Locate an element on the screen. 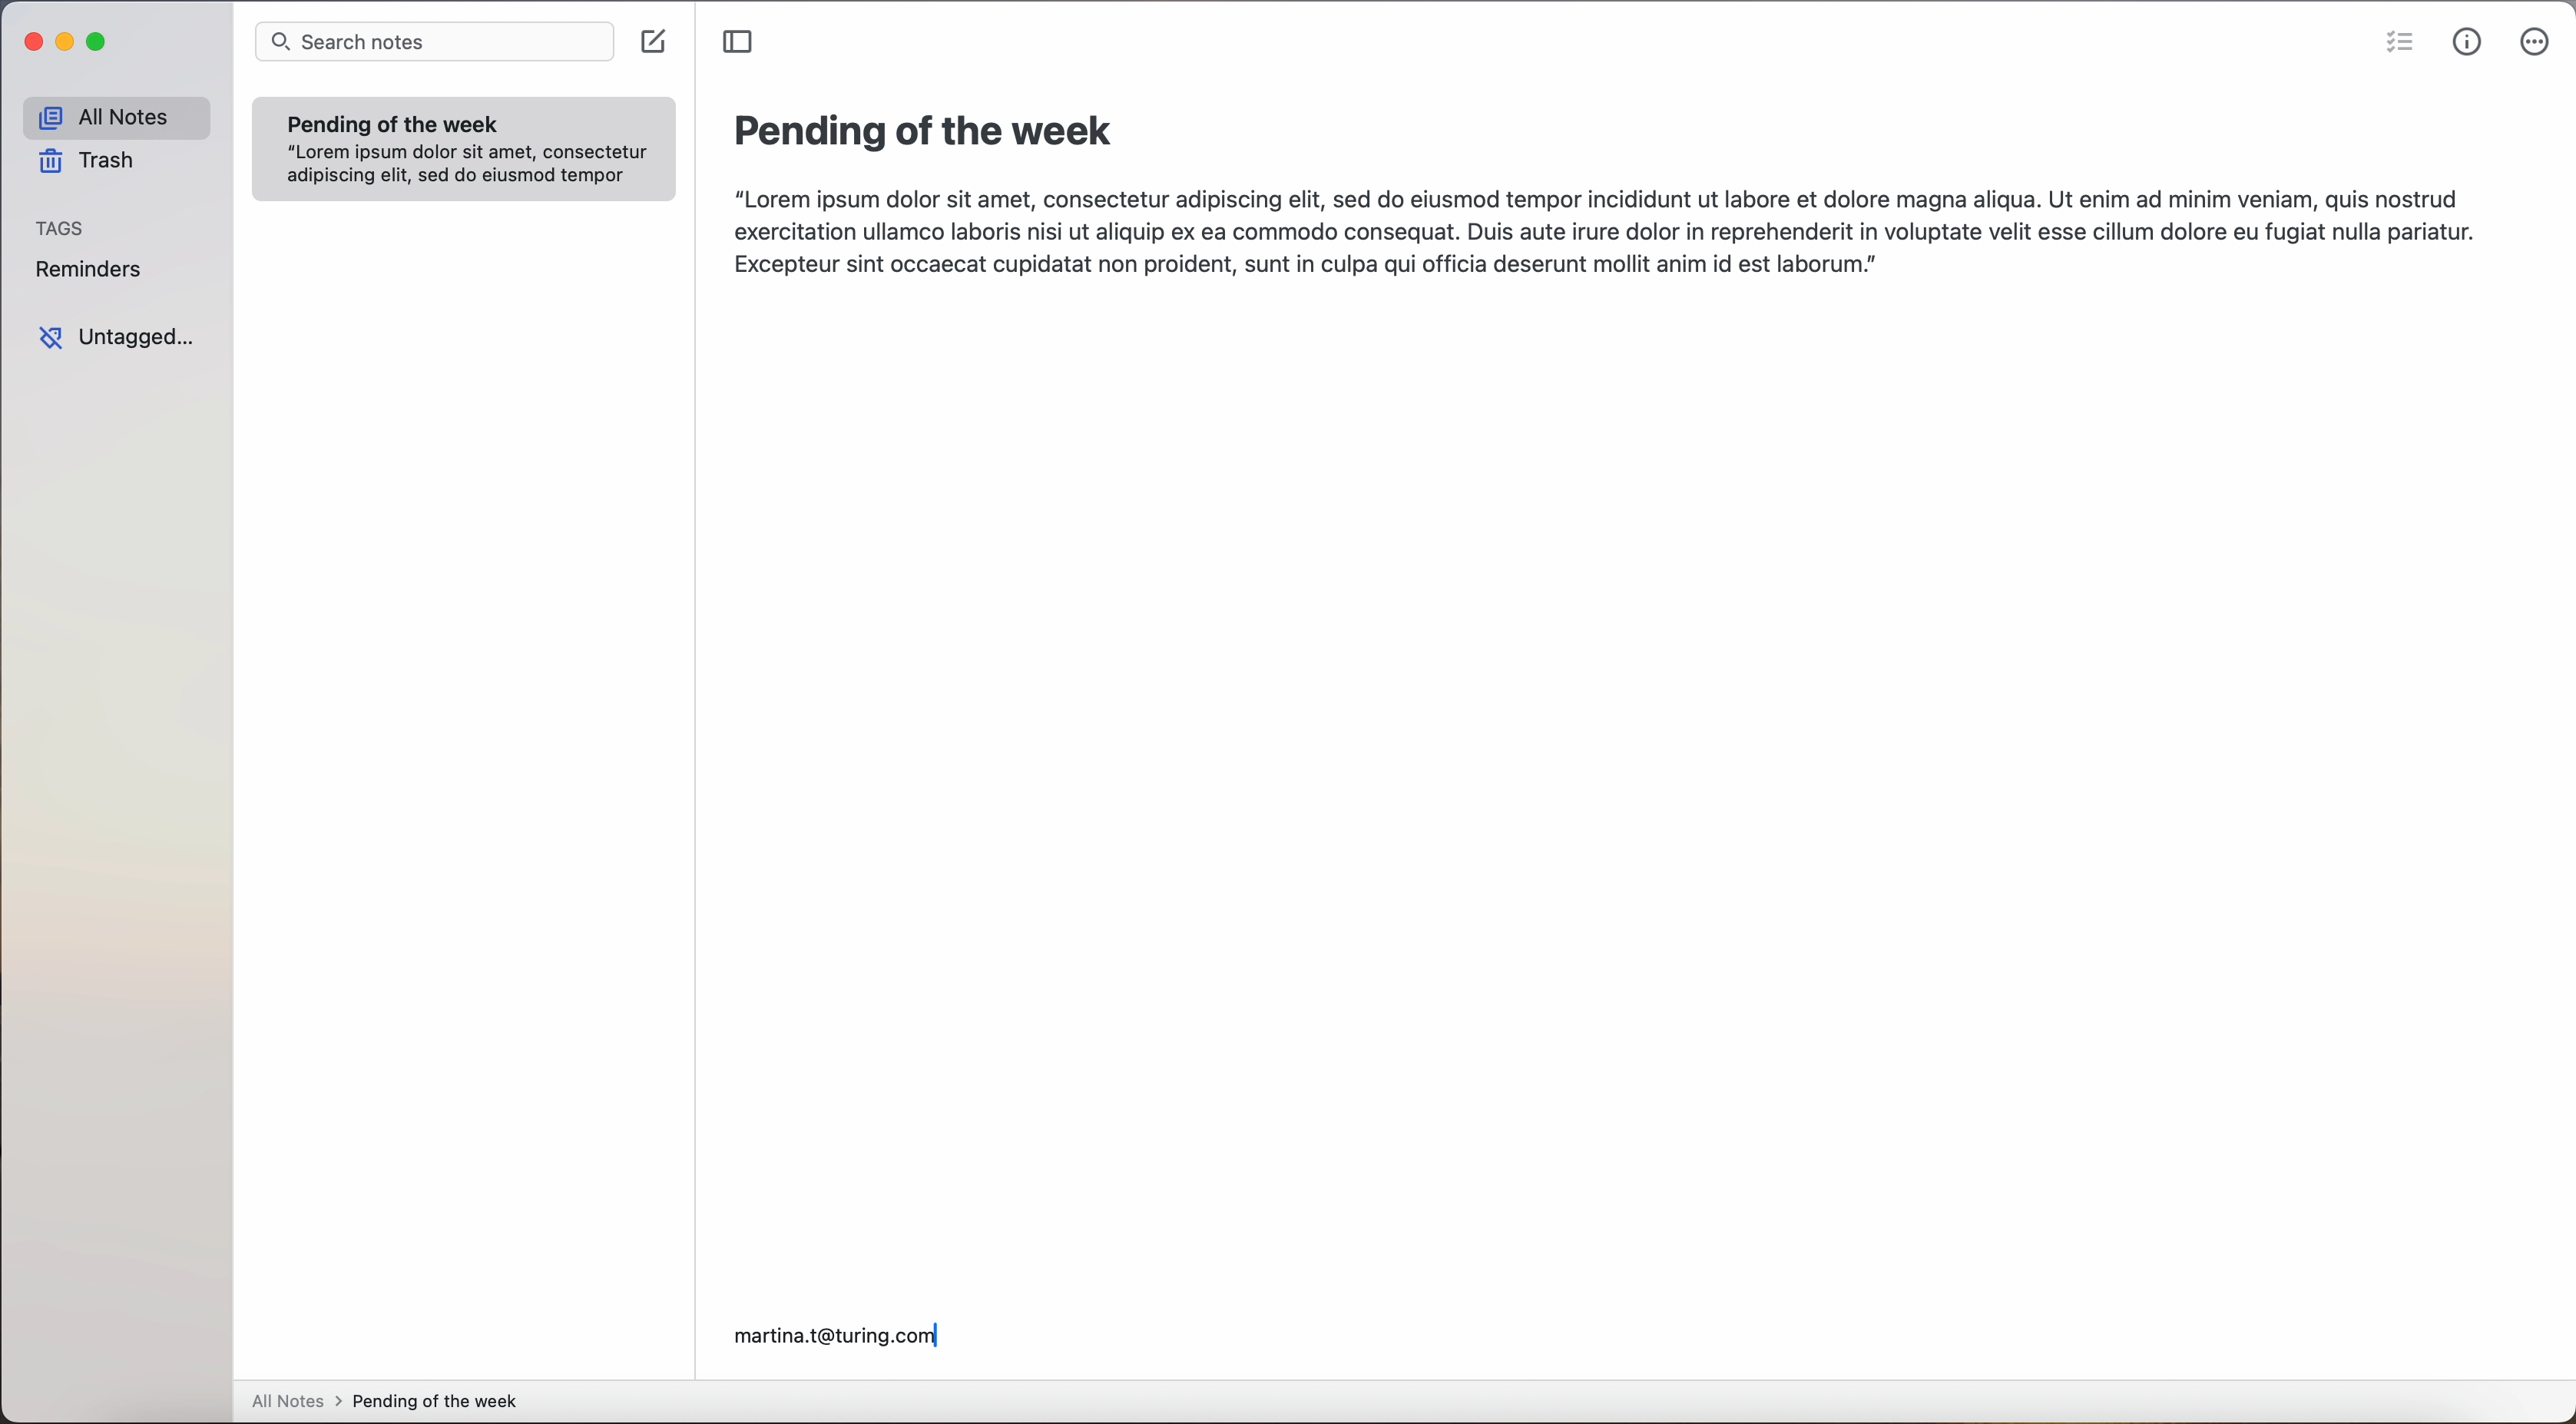 Image resolution: width=2576 pixels, height=1424 pixels. metrics is located at coordinates (2468, 42).